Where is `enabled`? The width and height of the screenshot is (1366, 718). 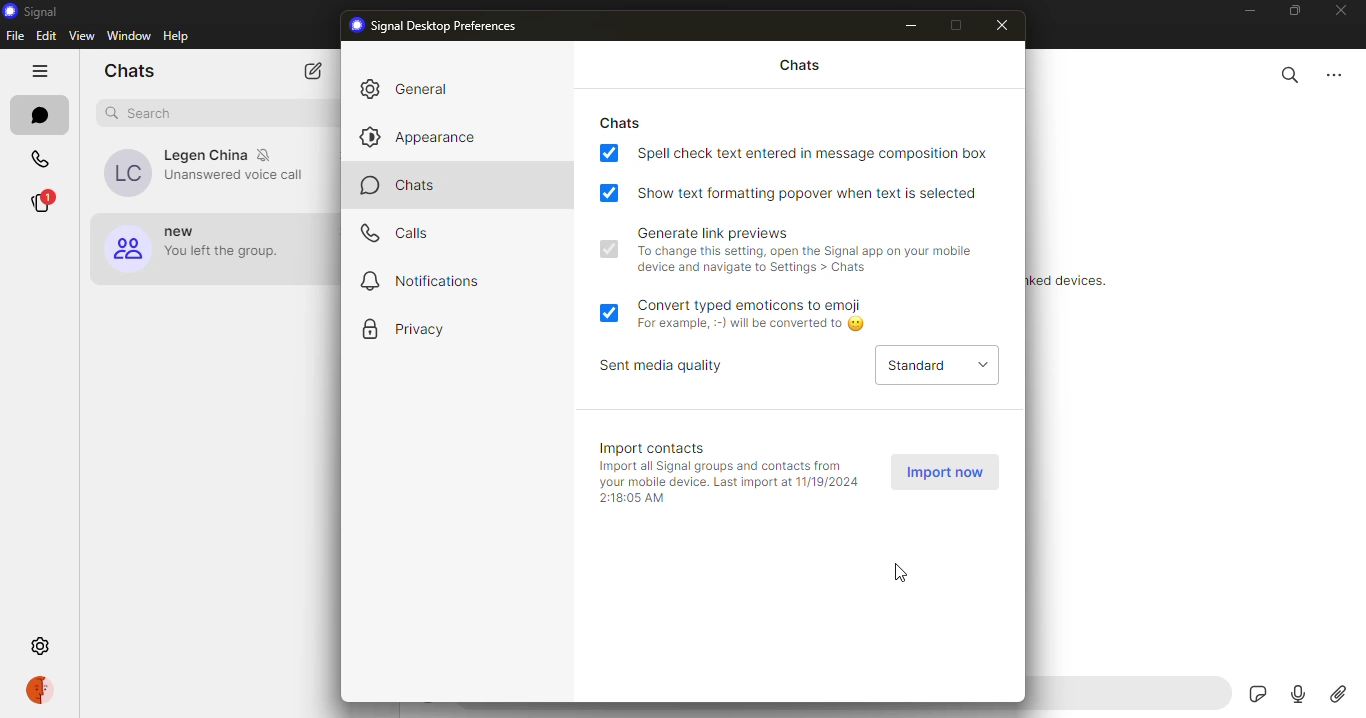
enabled is located at coordinates (609, 250).